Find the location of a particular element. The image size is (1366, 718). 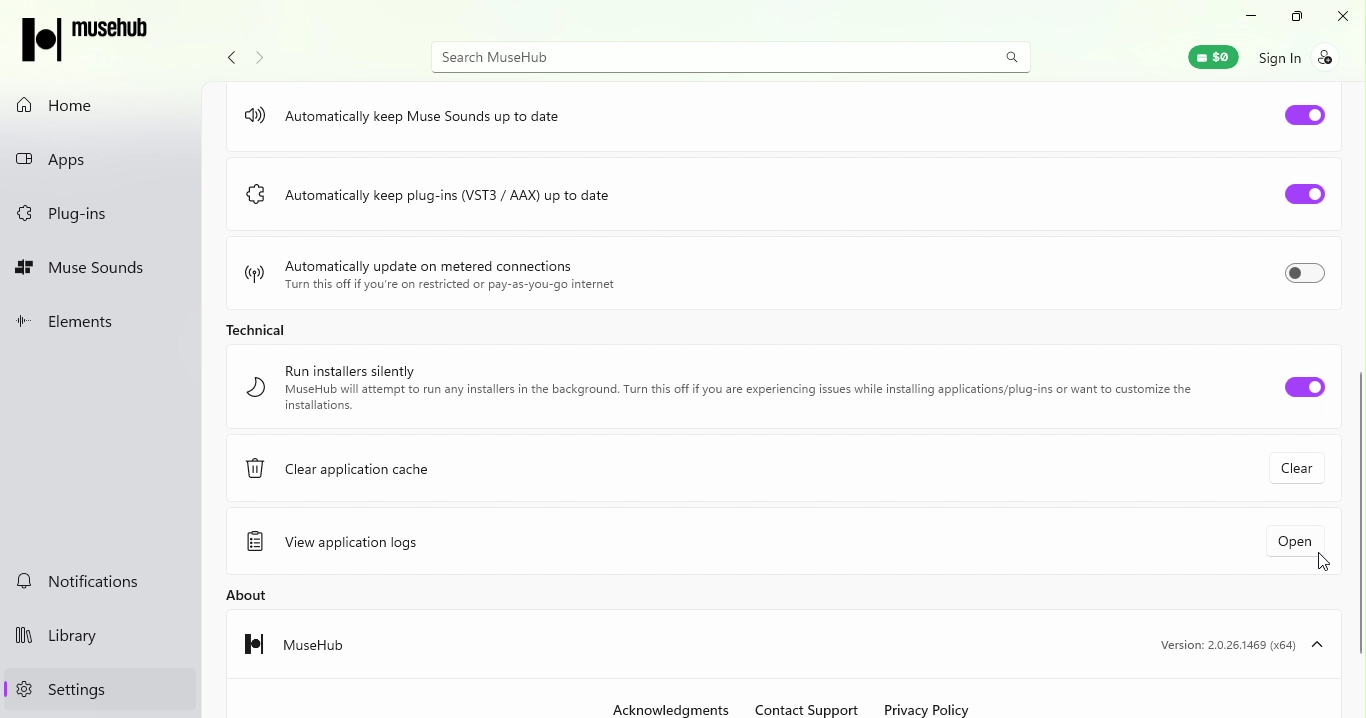

Clear is located at coordinates (1292, 469).